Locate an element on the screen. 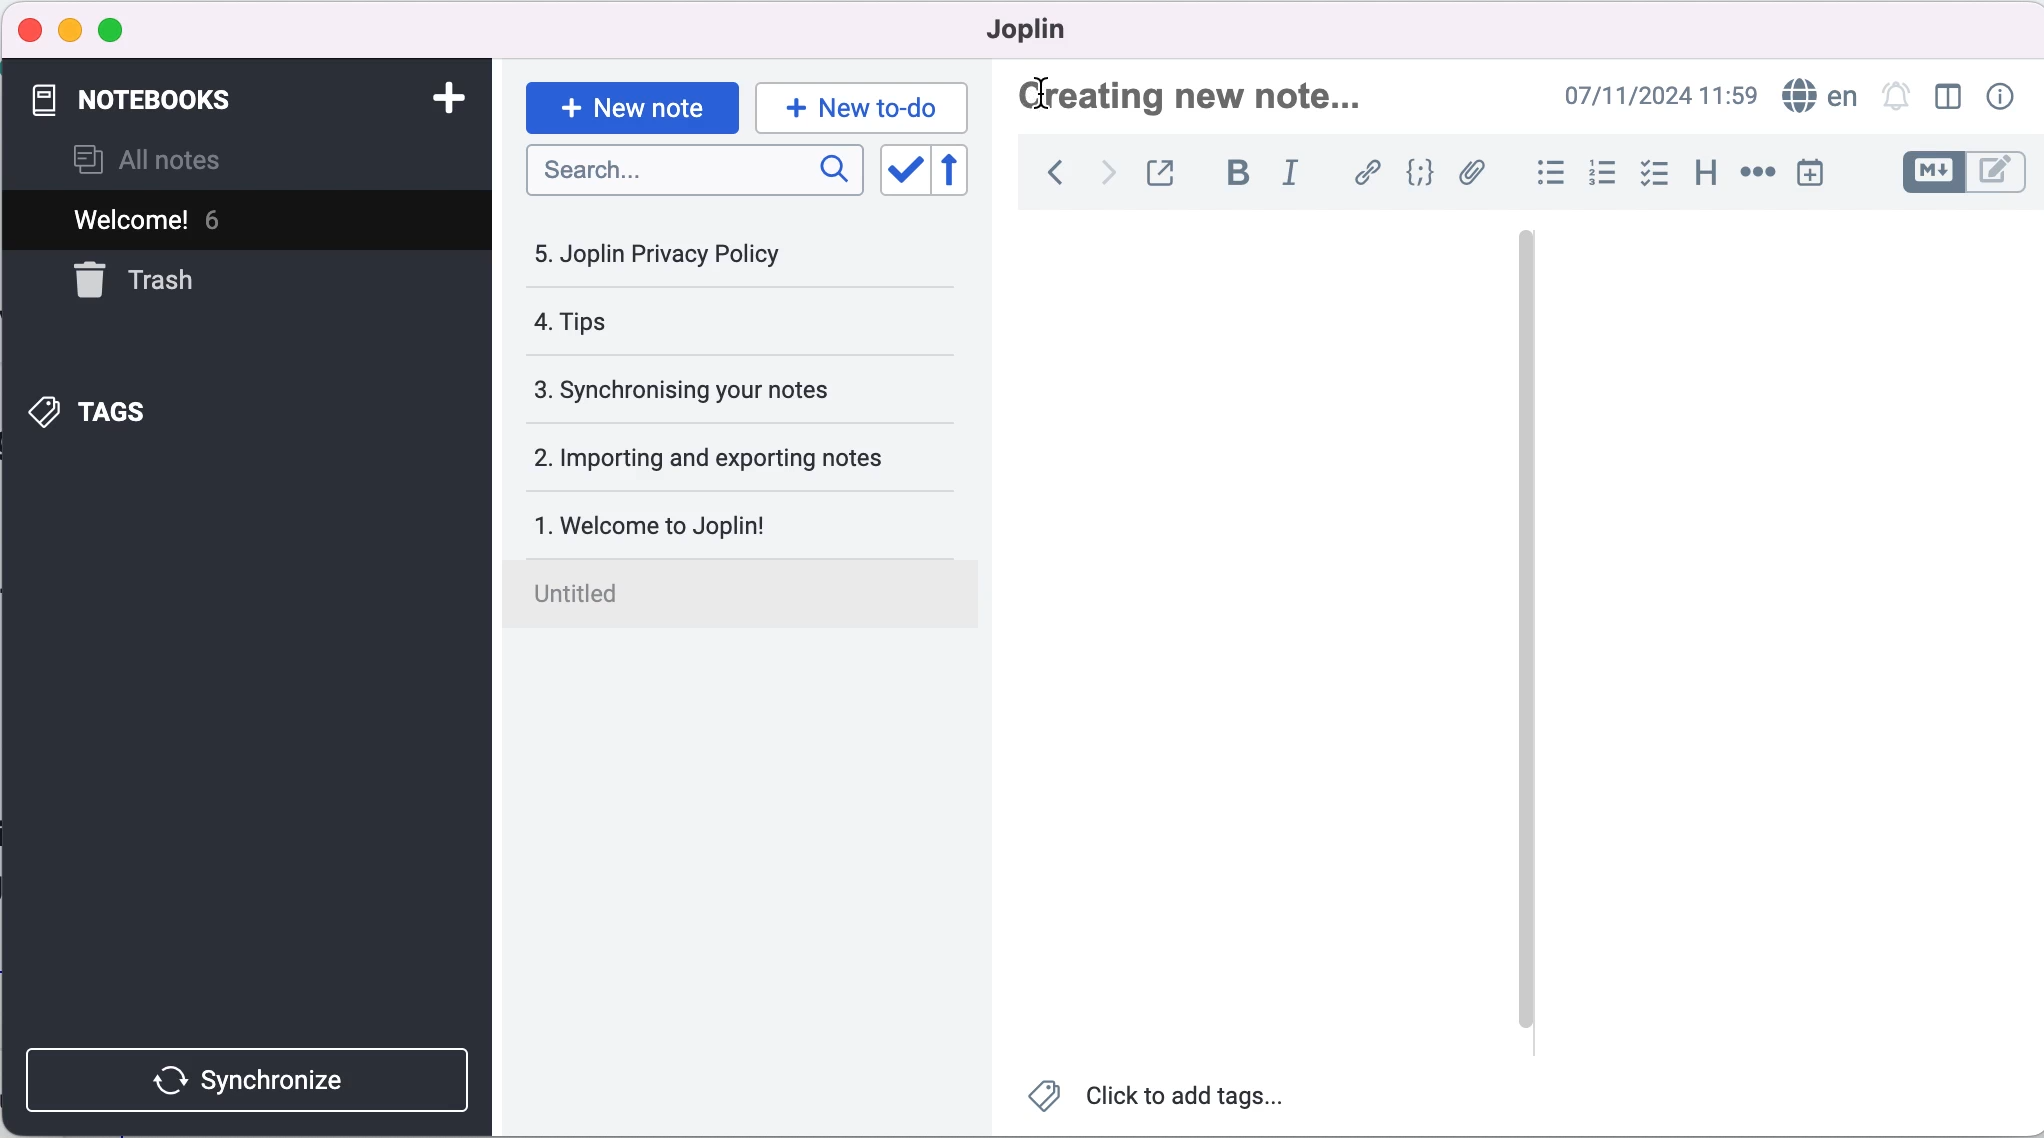 Image resolution: width=2044 pixels, height=1138 pixels. toggle external editing is located at coordinates (1164, 172).